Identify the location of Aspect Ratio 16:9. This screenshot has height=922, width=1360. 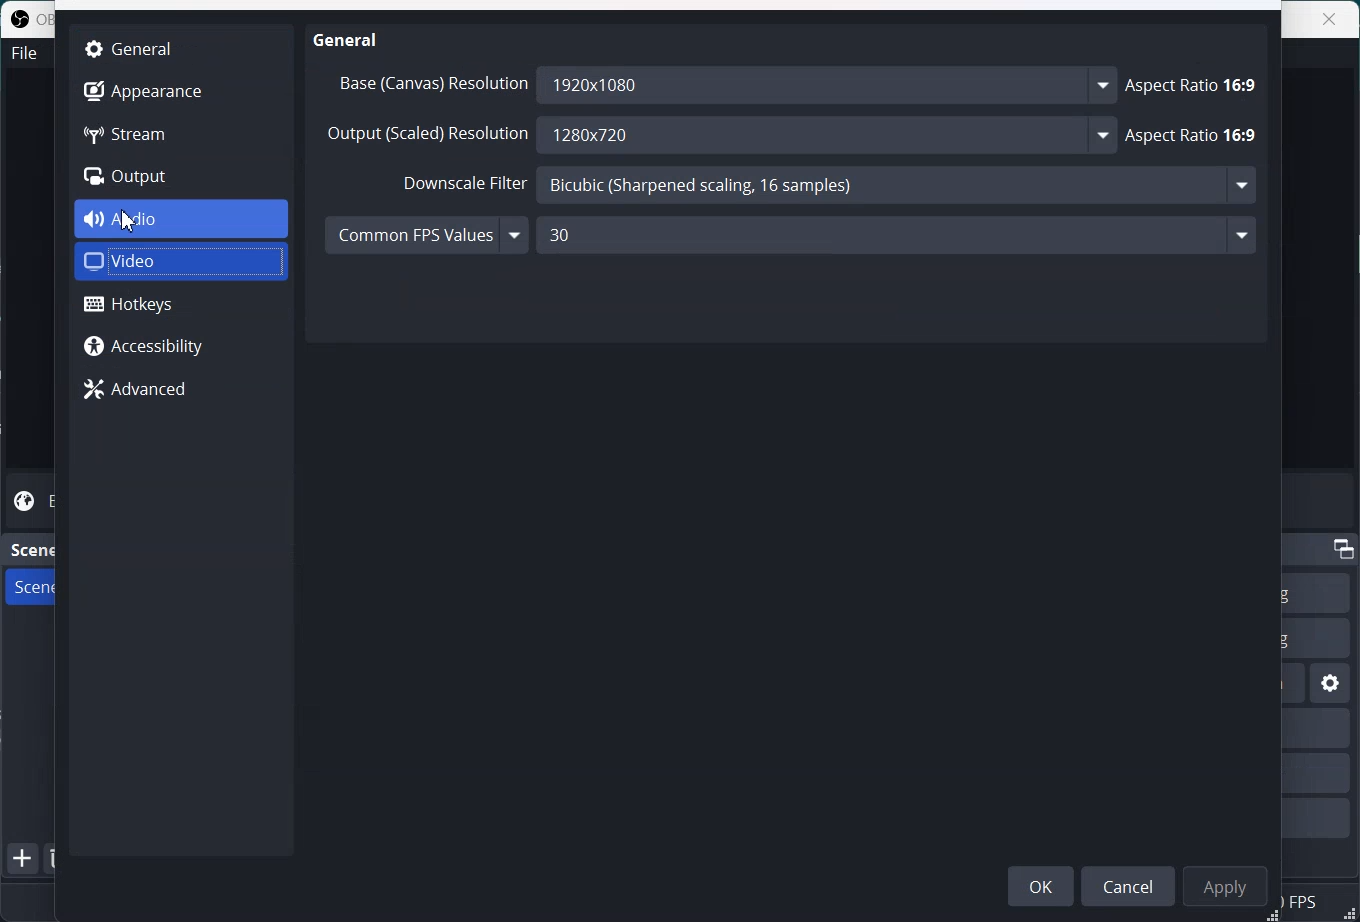
(1193, 109).